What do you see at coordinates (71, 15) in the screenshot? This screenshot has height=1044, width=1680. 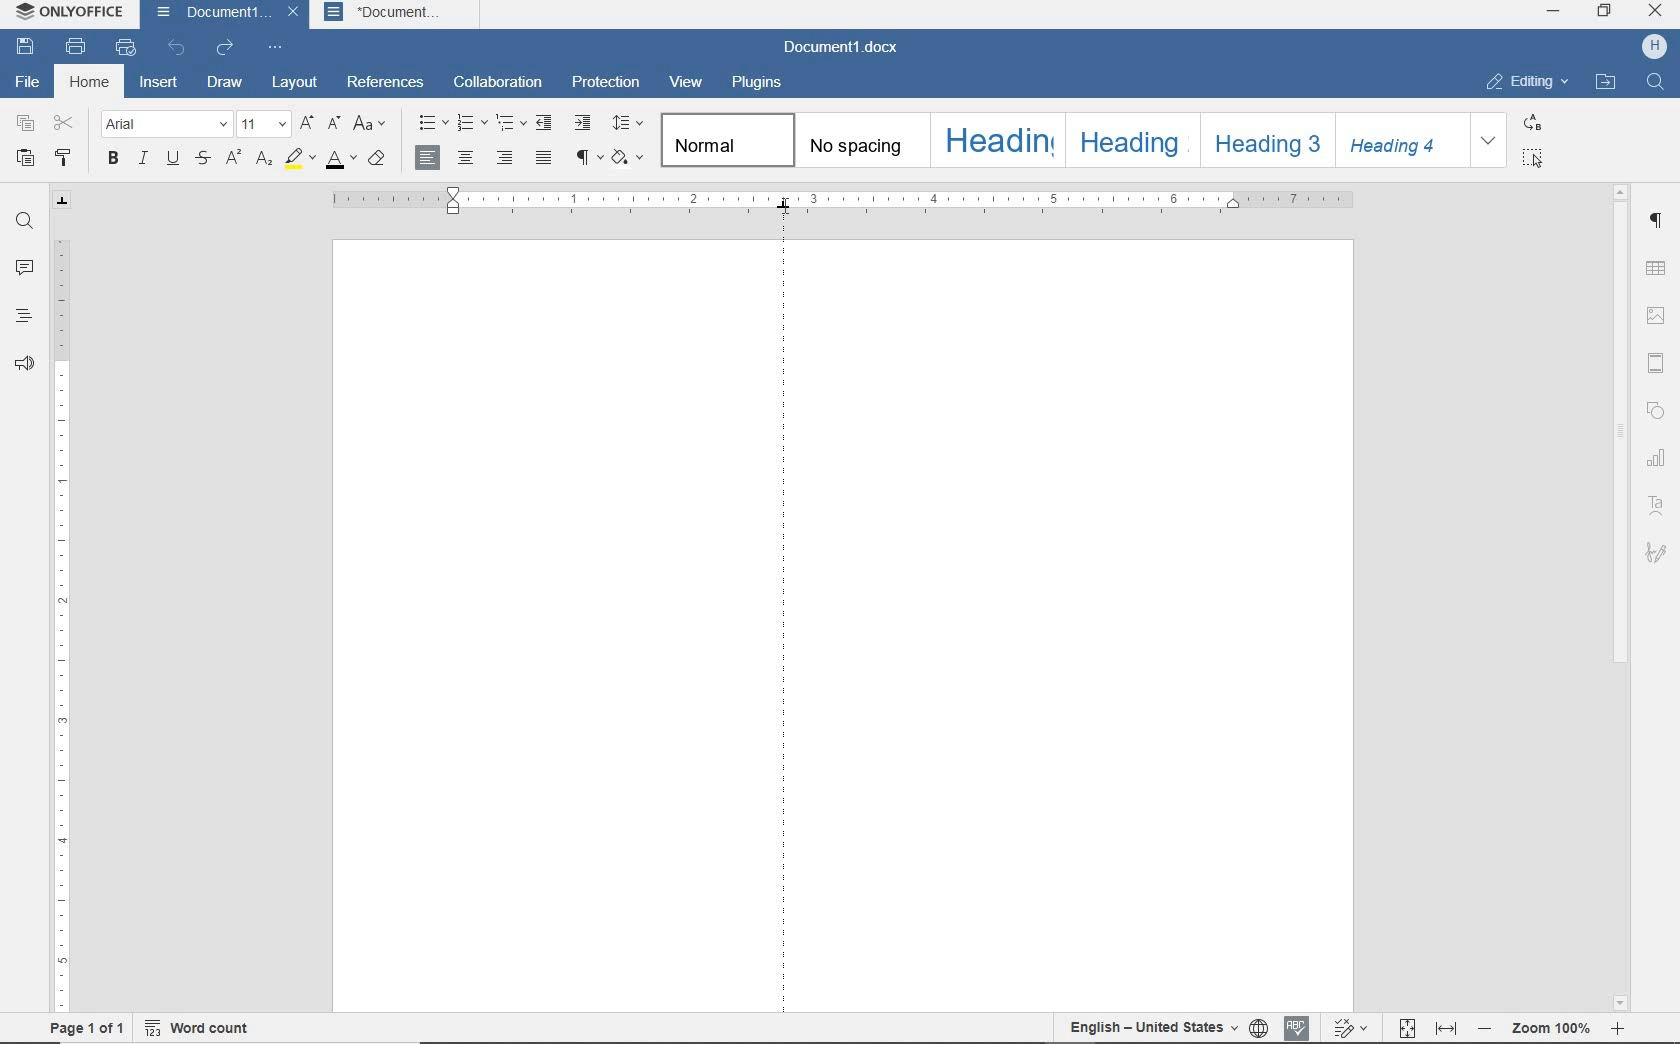 I see `SYSTEM NAME` at bounding box center [71, 15].